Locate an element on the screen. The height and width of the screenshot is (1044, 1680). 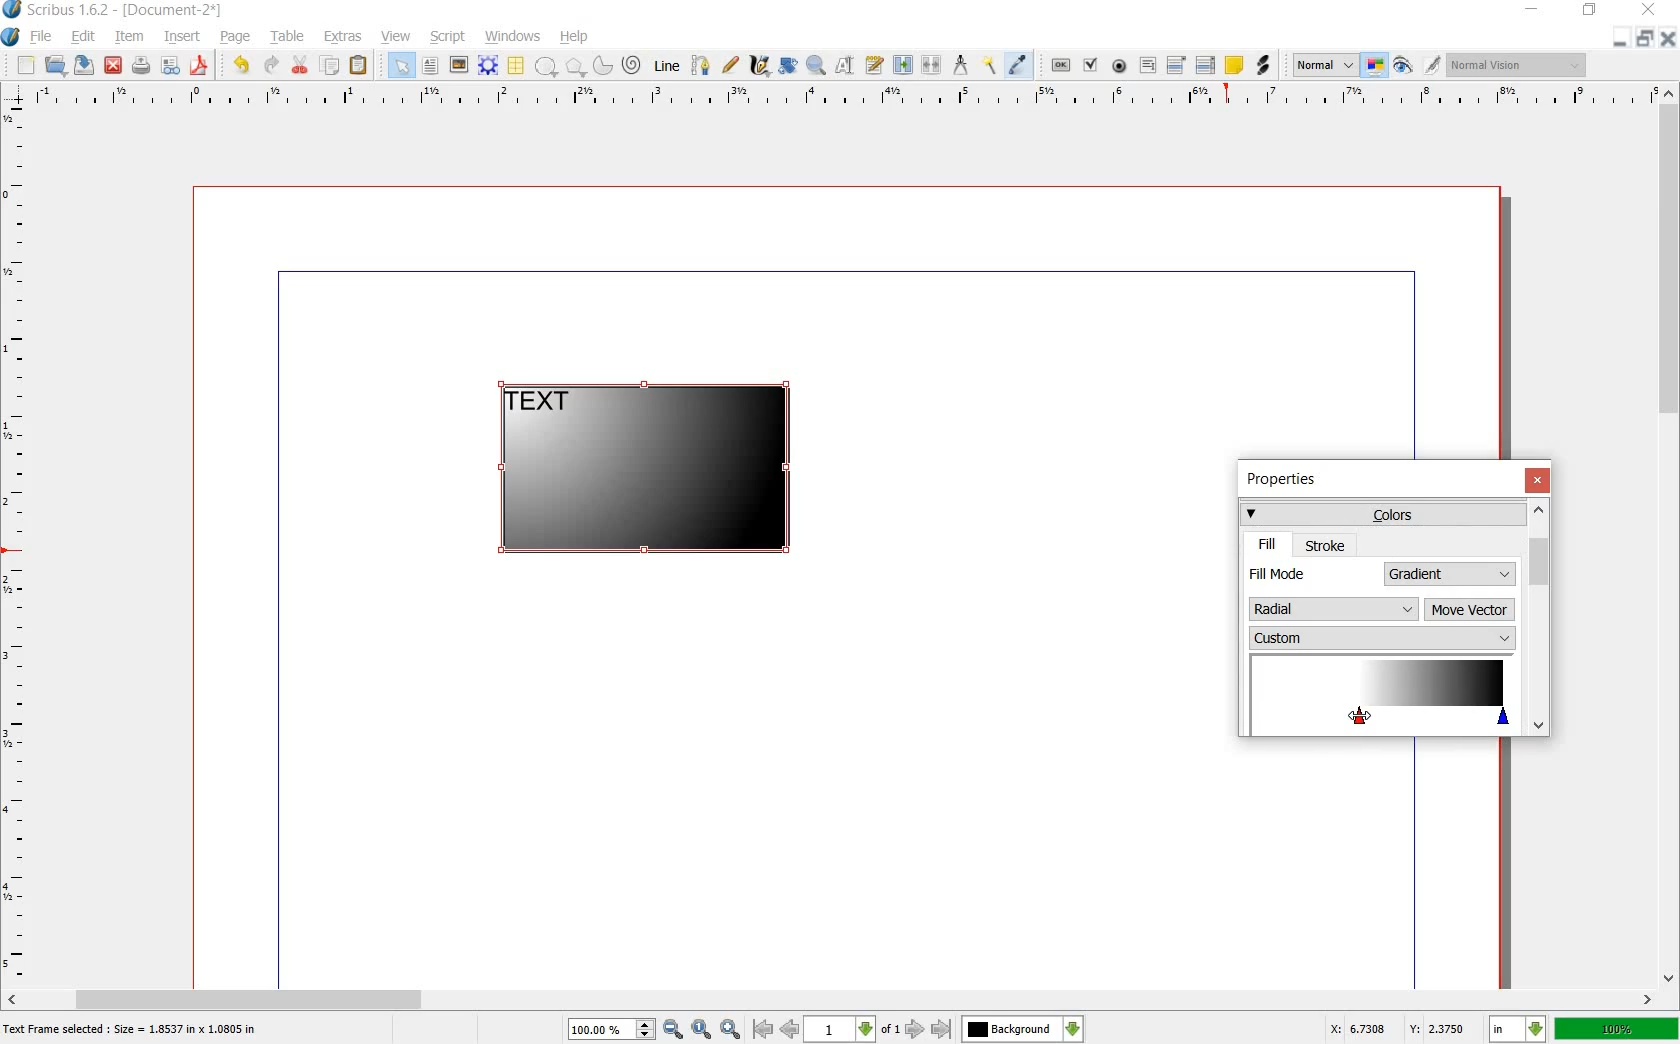
save is located at coordinates (86, 65).